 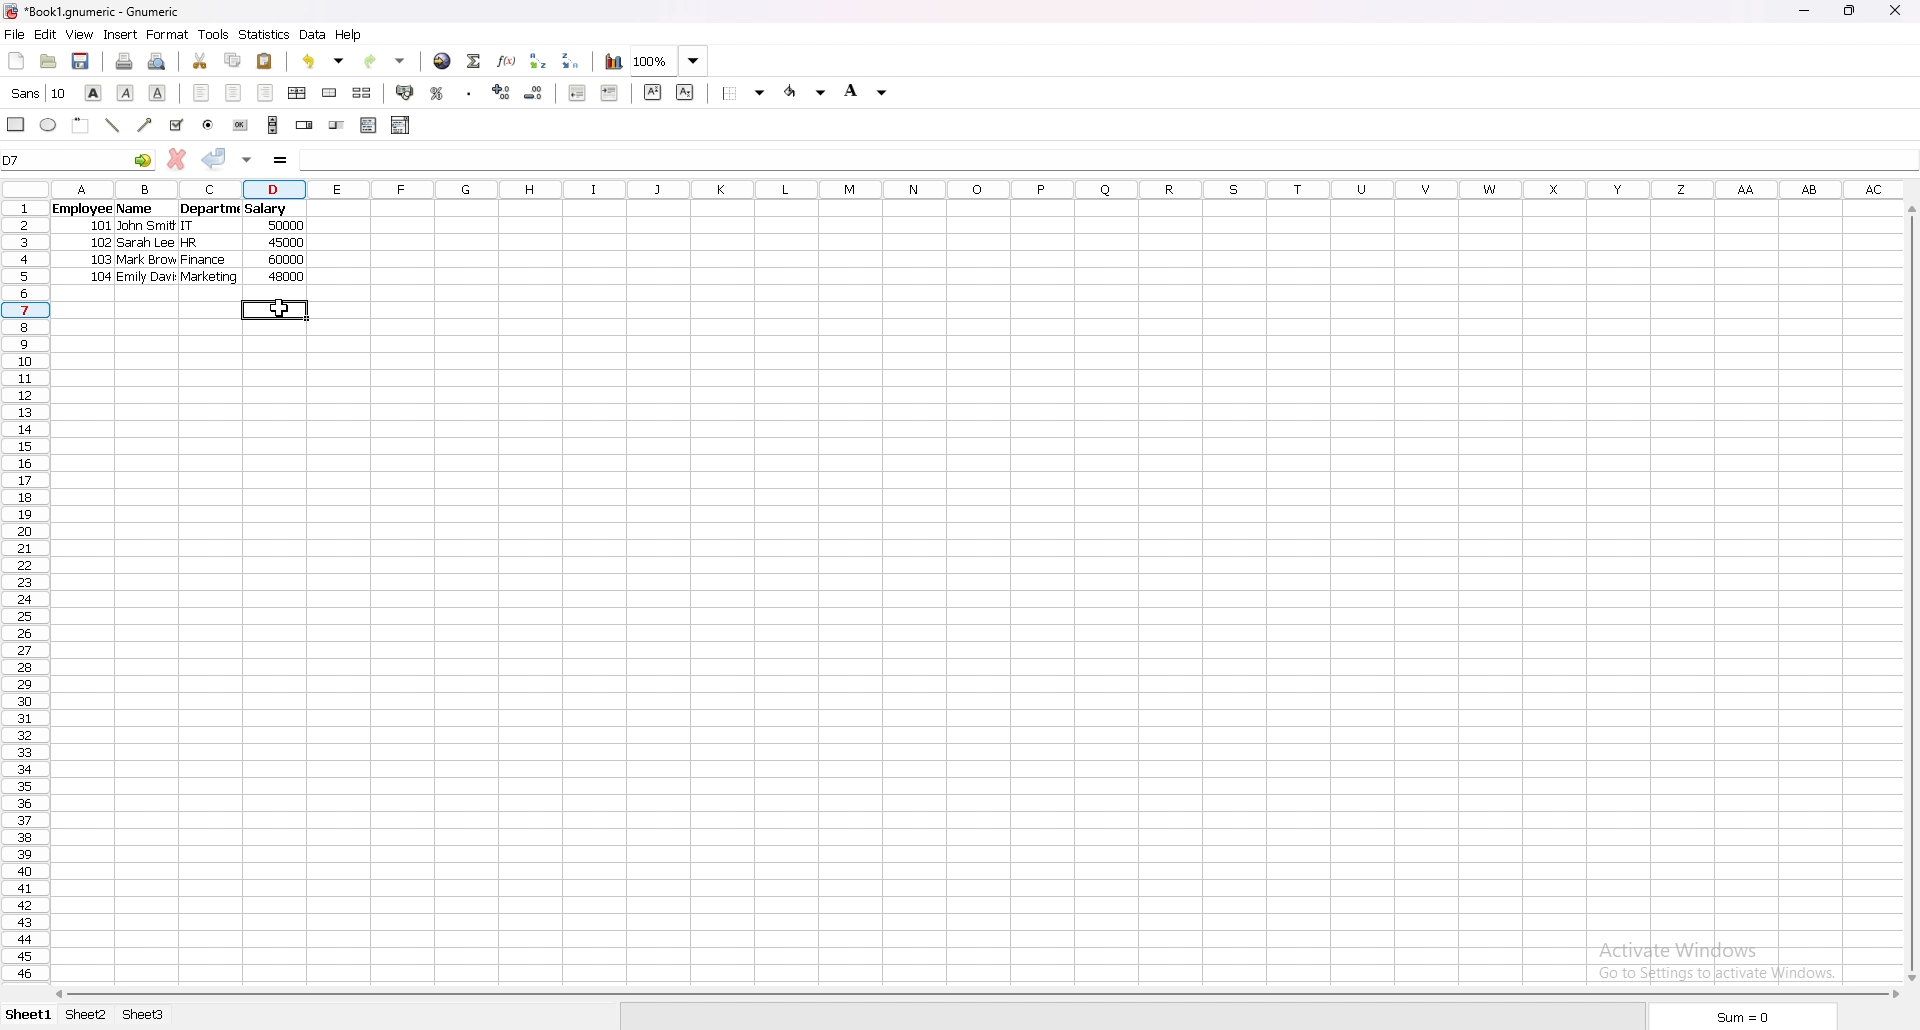 What do you see at coordinates (148, 226) in the screenshot?
I see `john smith` at bounding box center [148, 226].